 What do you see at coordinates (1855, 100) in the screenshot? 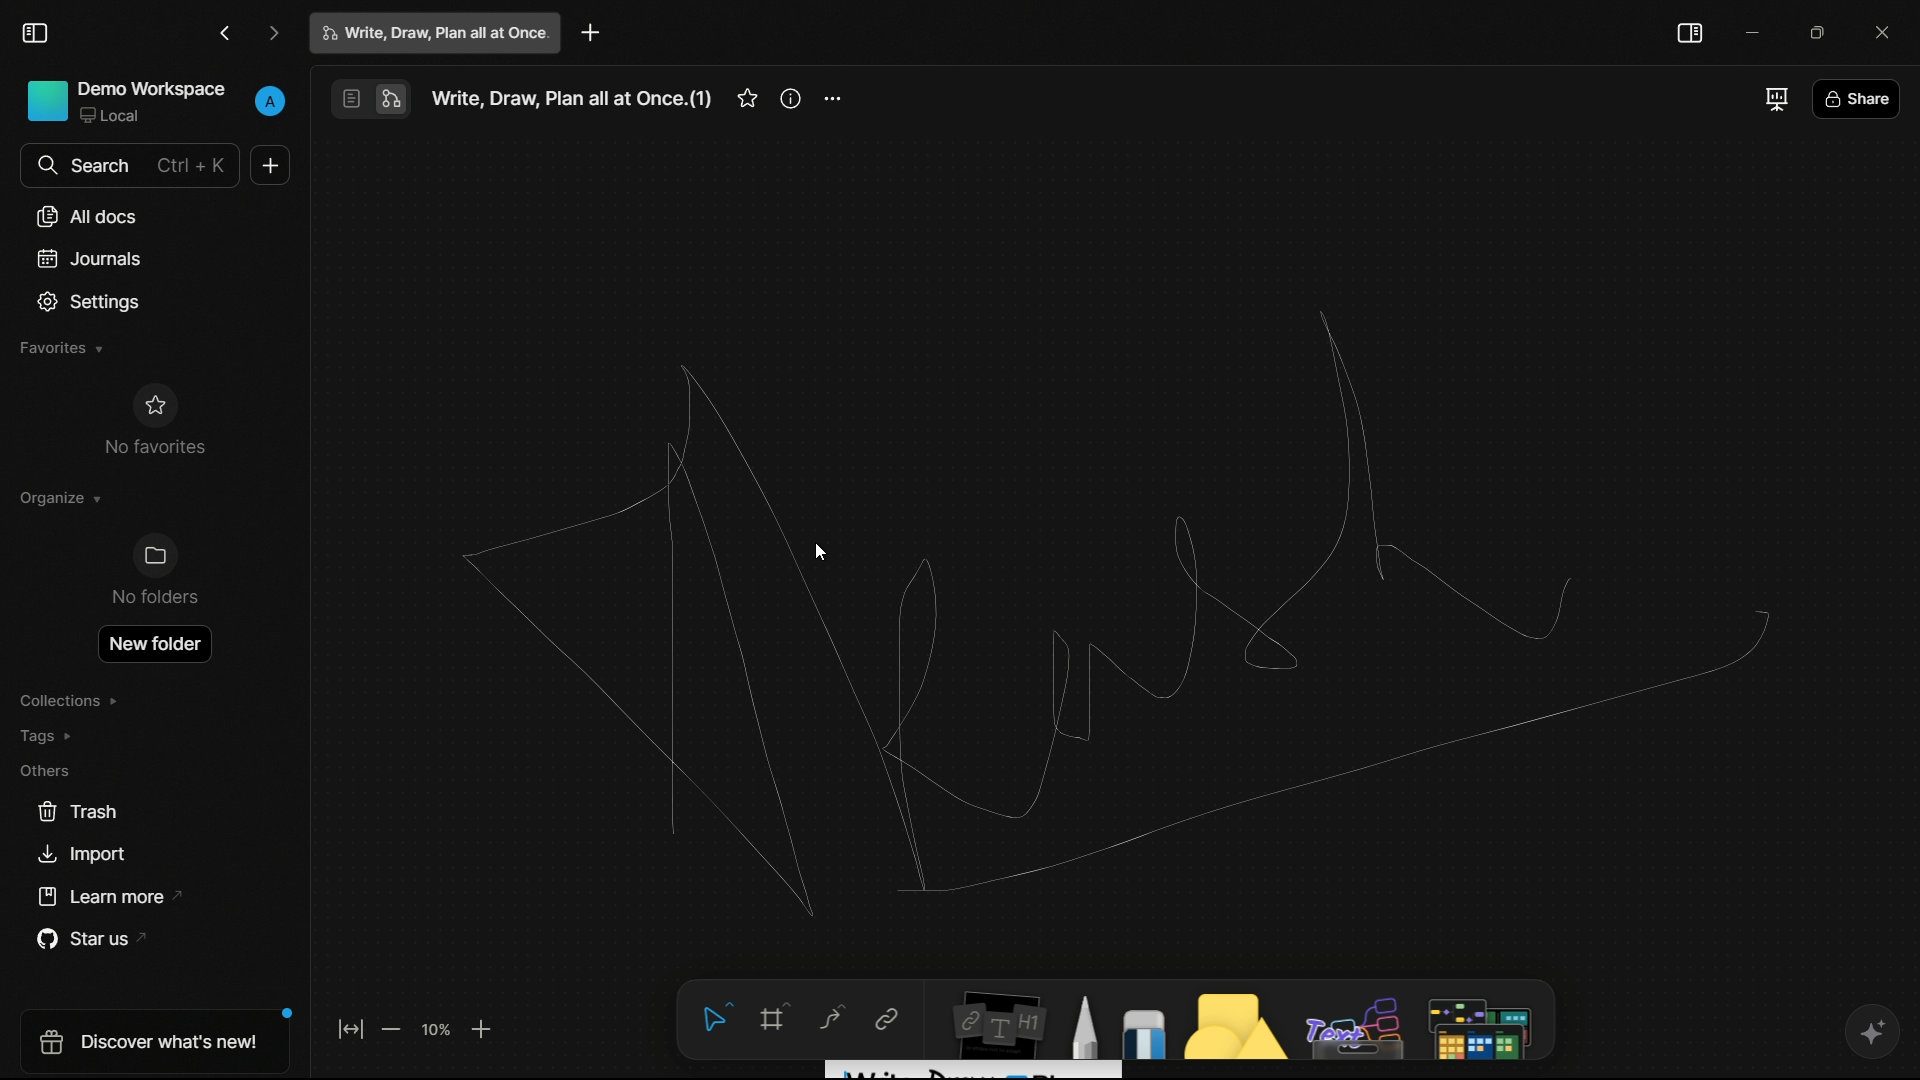
I see `share` at bounding box center [1855, 100].